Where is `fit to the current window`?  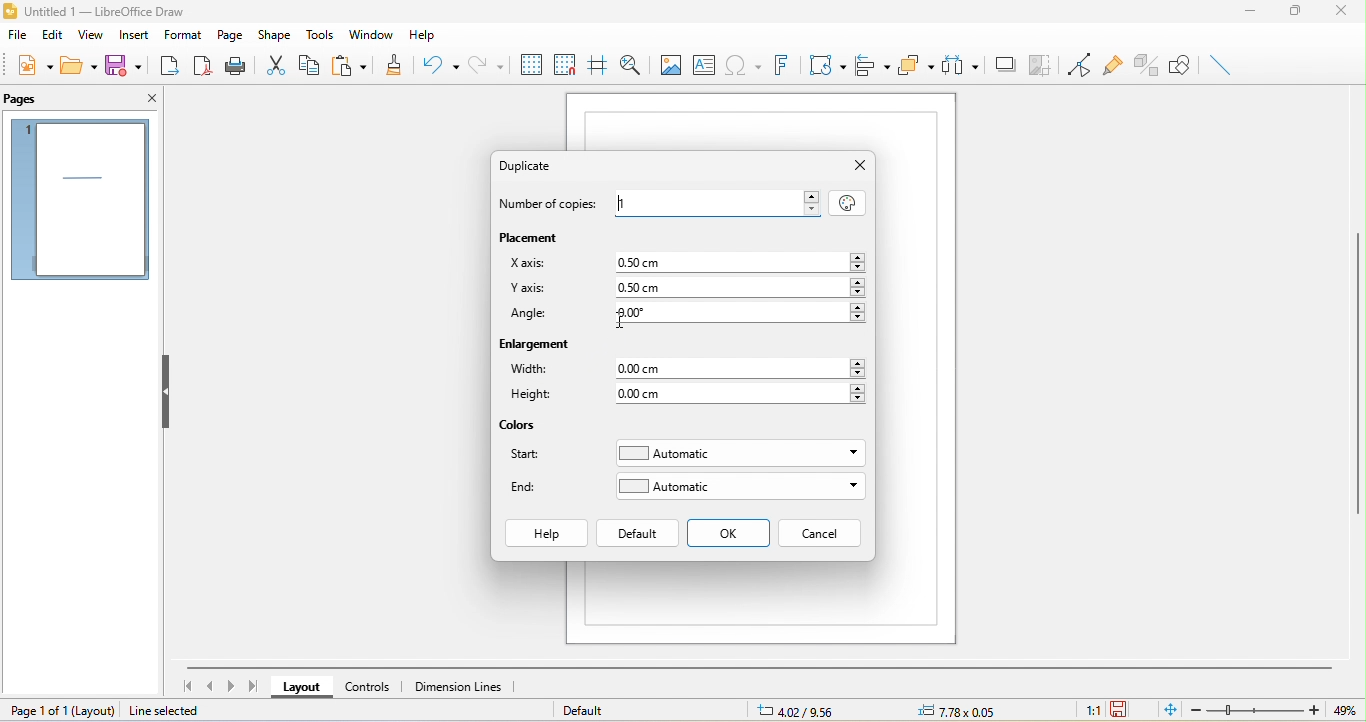
fit to the current window is located at coordinates (1165, 711).